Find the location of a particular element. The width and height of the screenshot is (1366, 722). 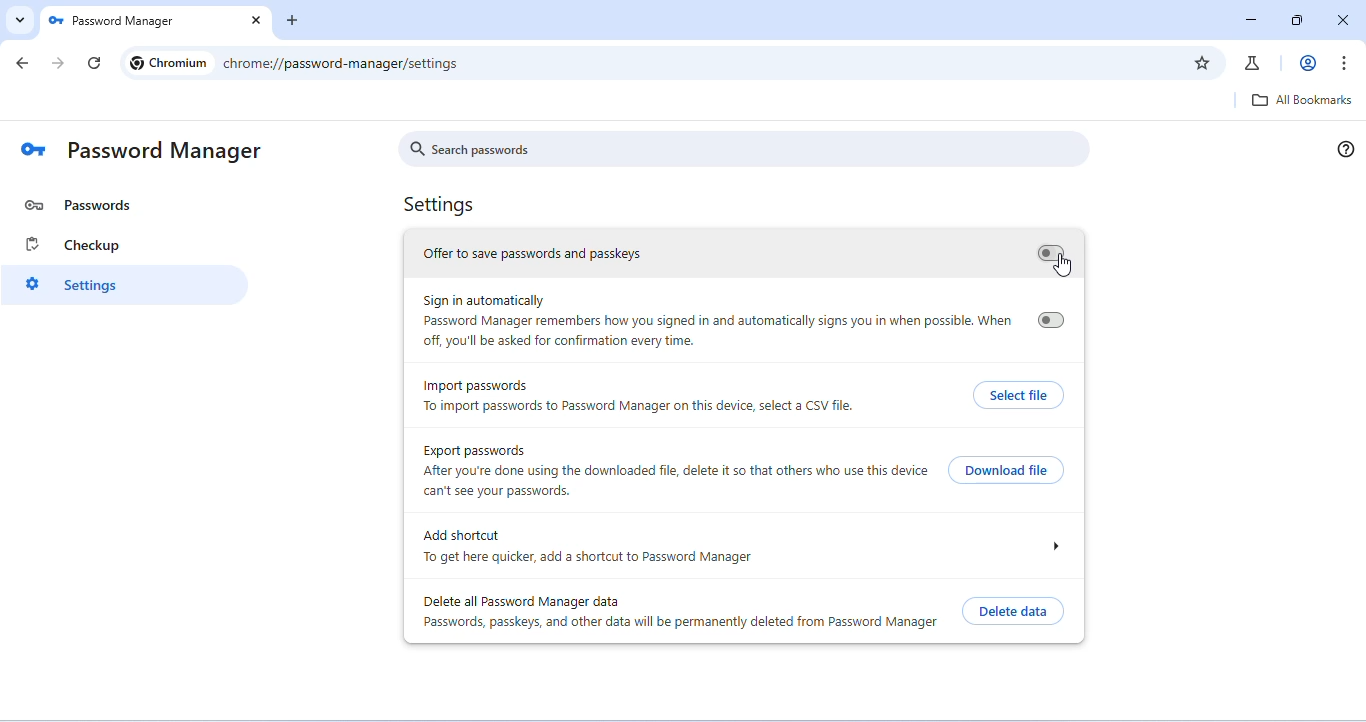

help is located at coordinates (1345, 148).